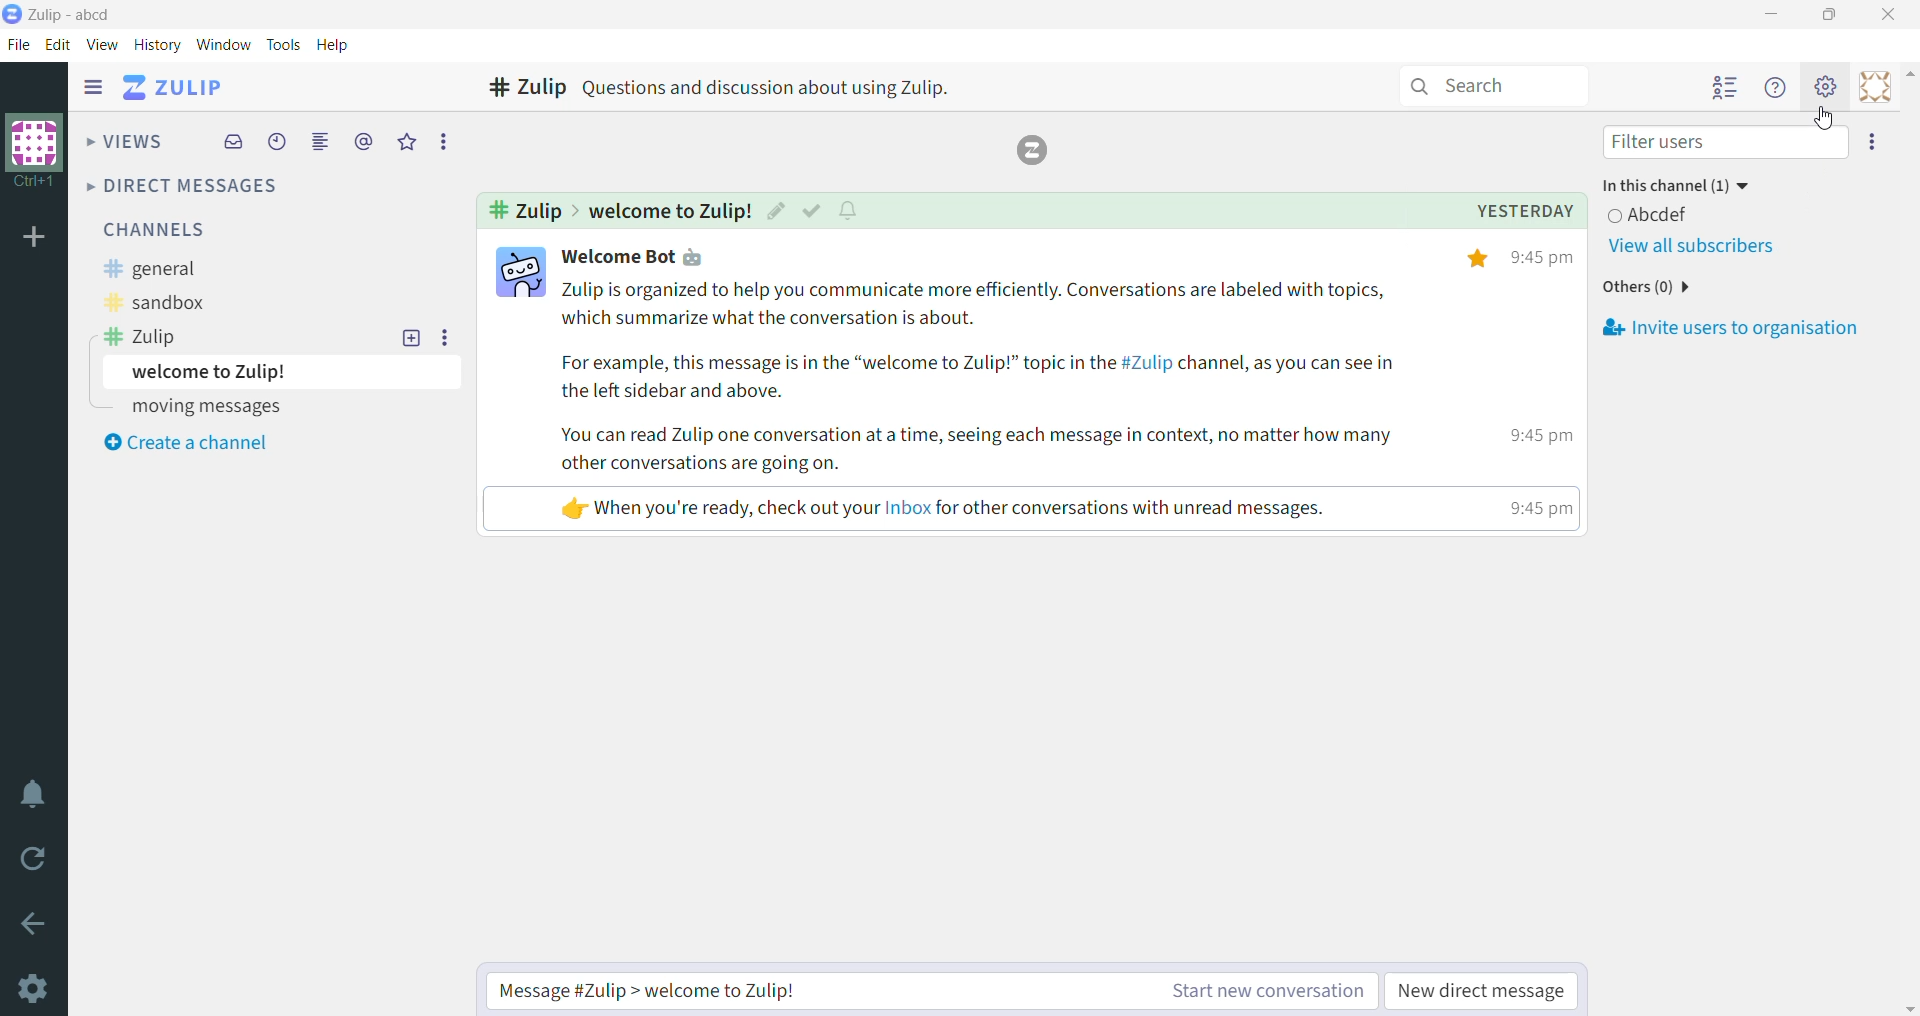  I want to click on Go back, so click(34, 924).